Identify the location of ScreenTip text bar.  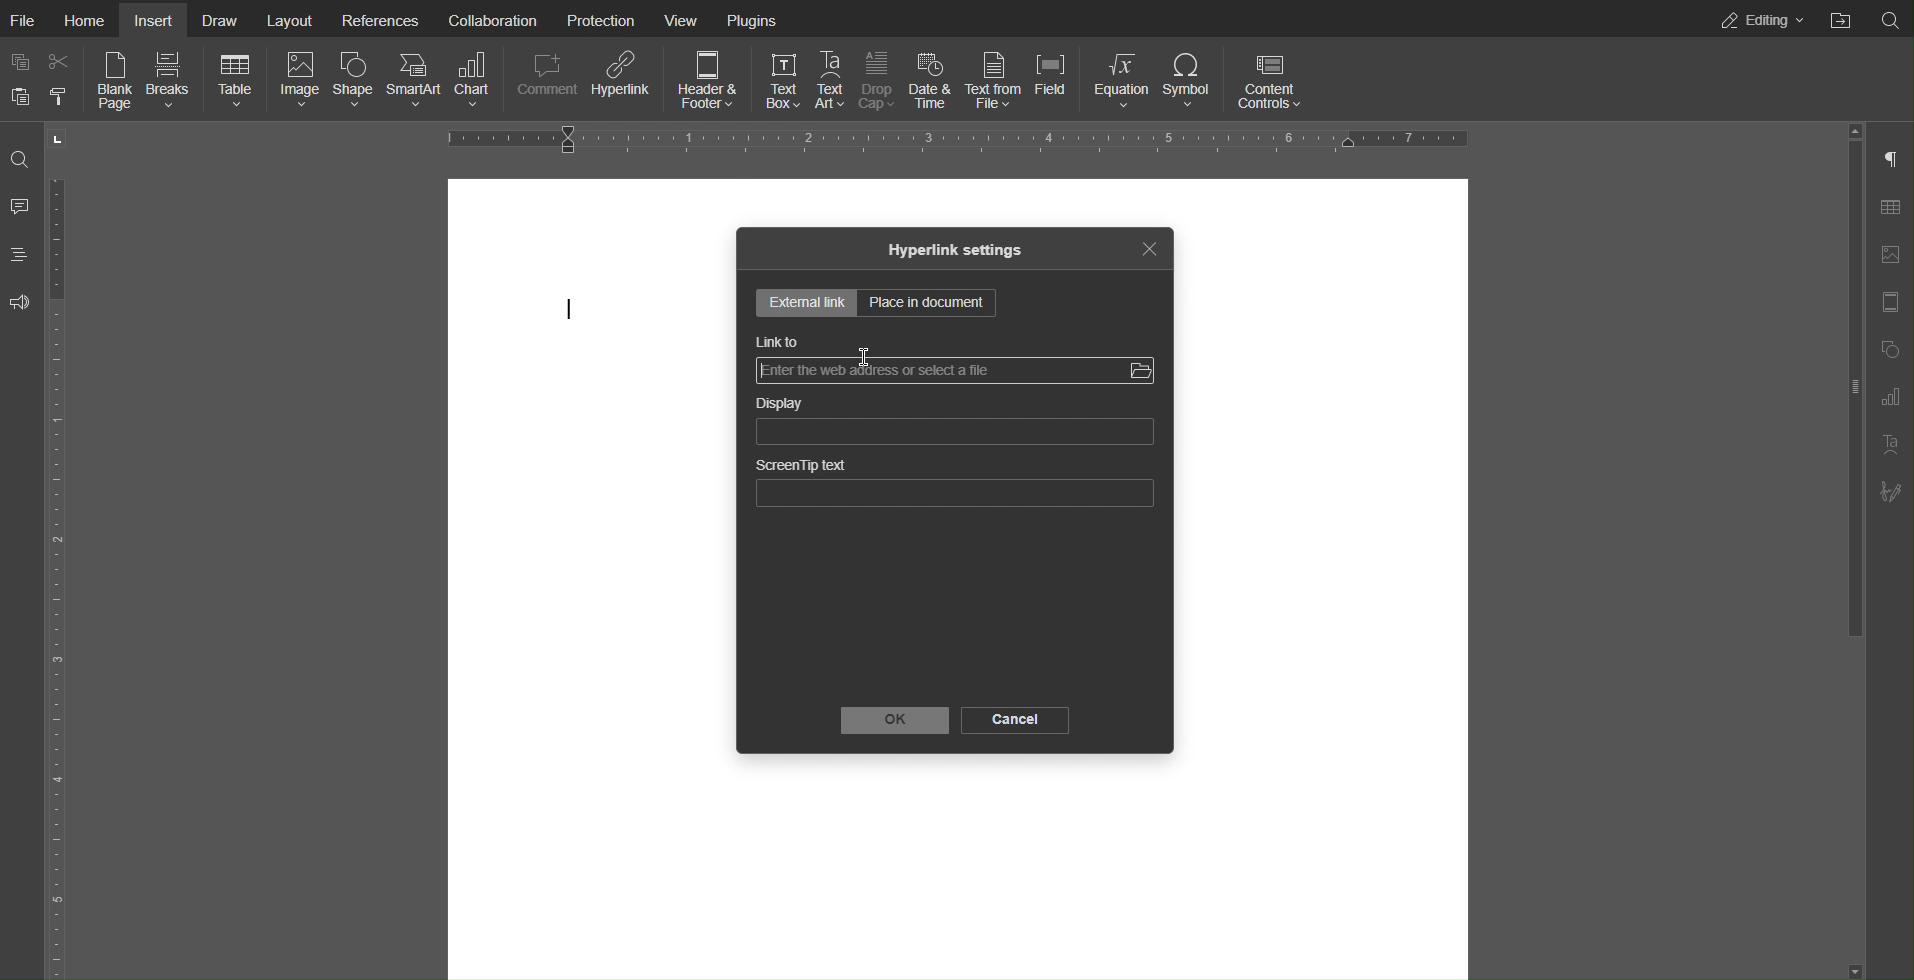
(956, 493).